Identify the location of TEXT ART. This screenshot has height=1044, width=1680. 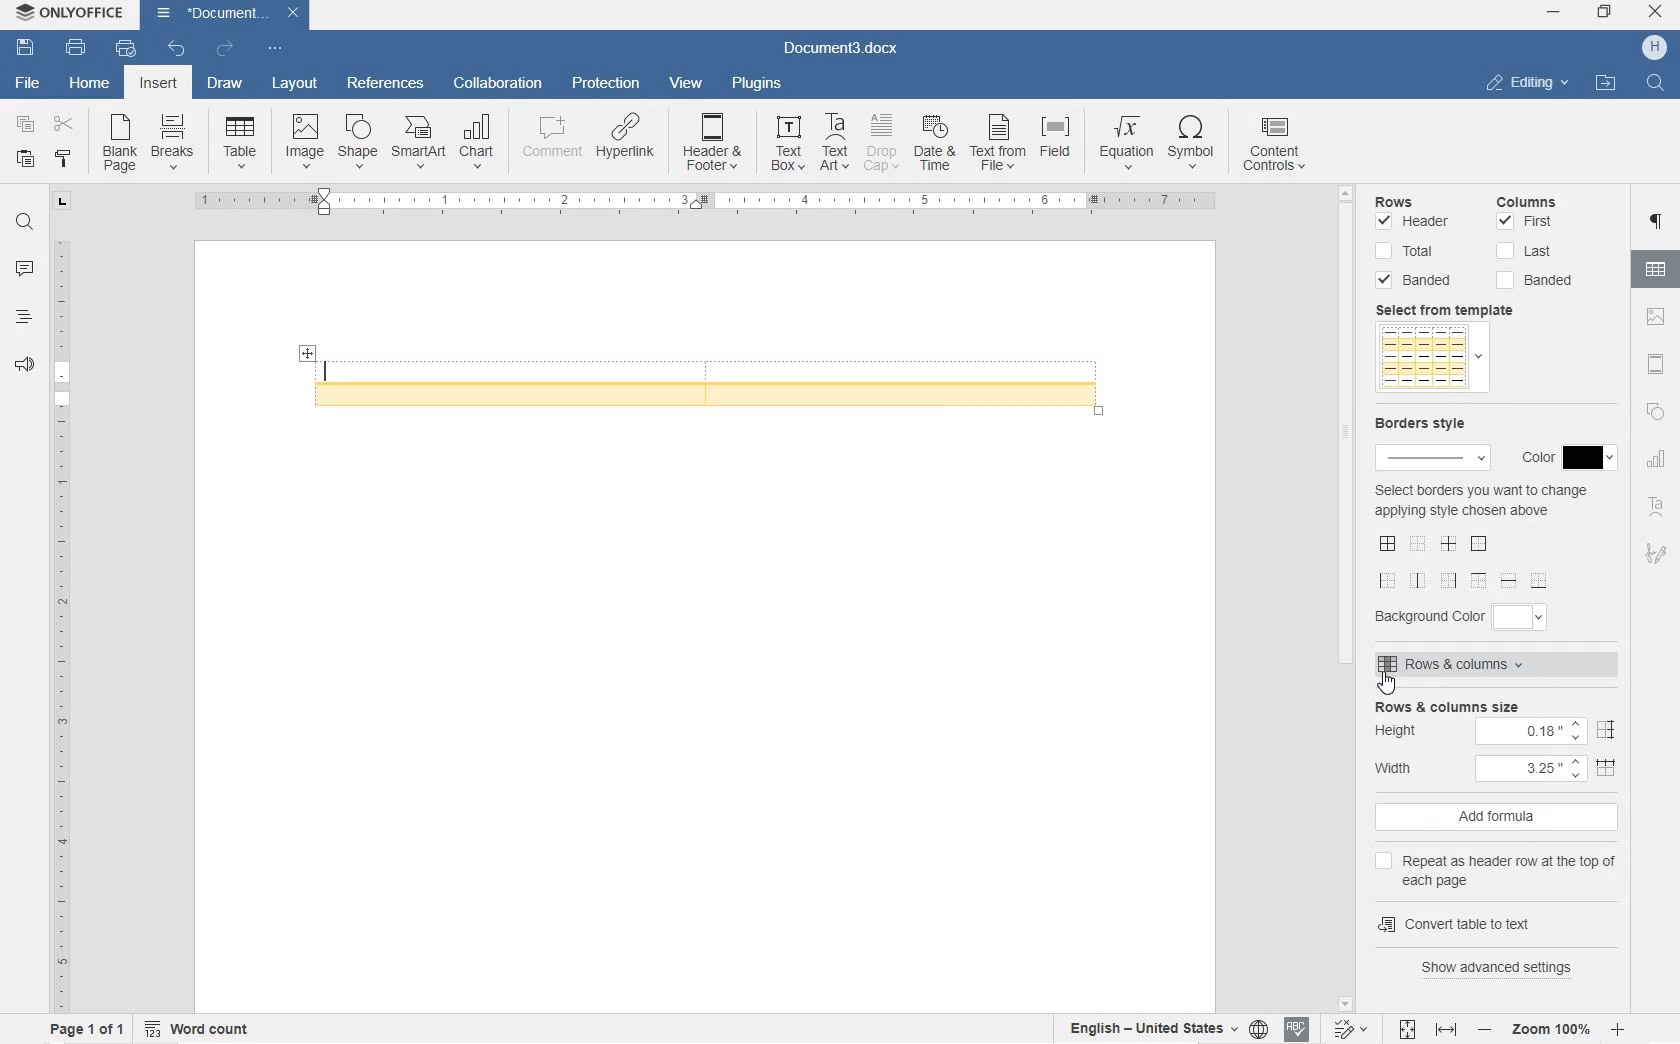
(1657, 509).